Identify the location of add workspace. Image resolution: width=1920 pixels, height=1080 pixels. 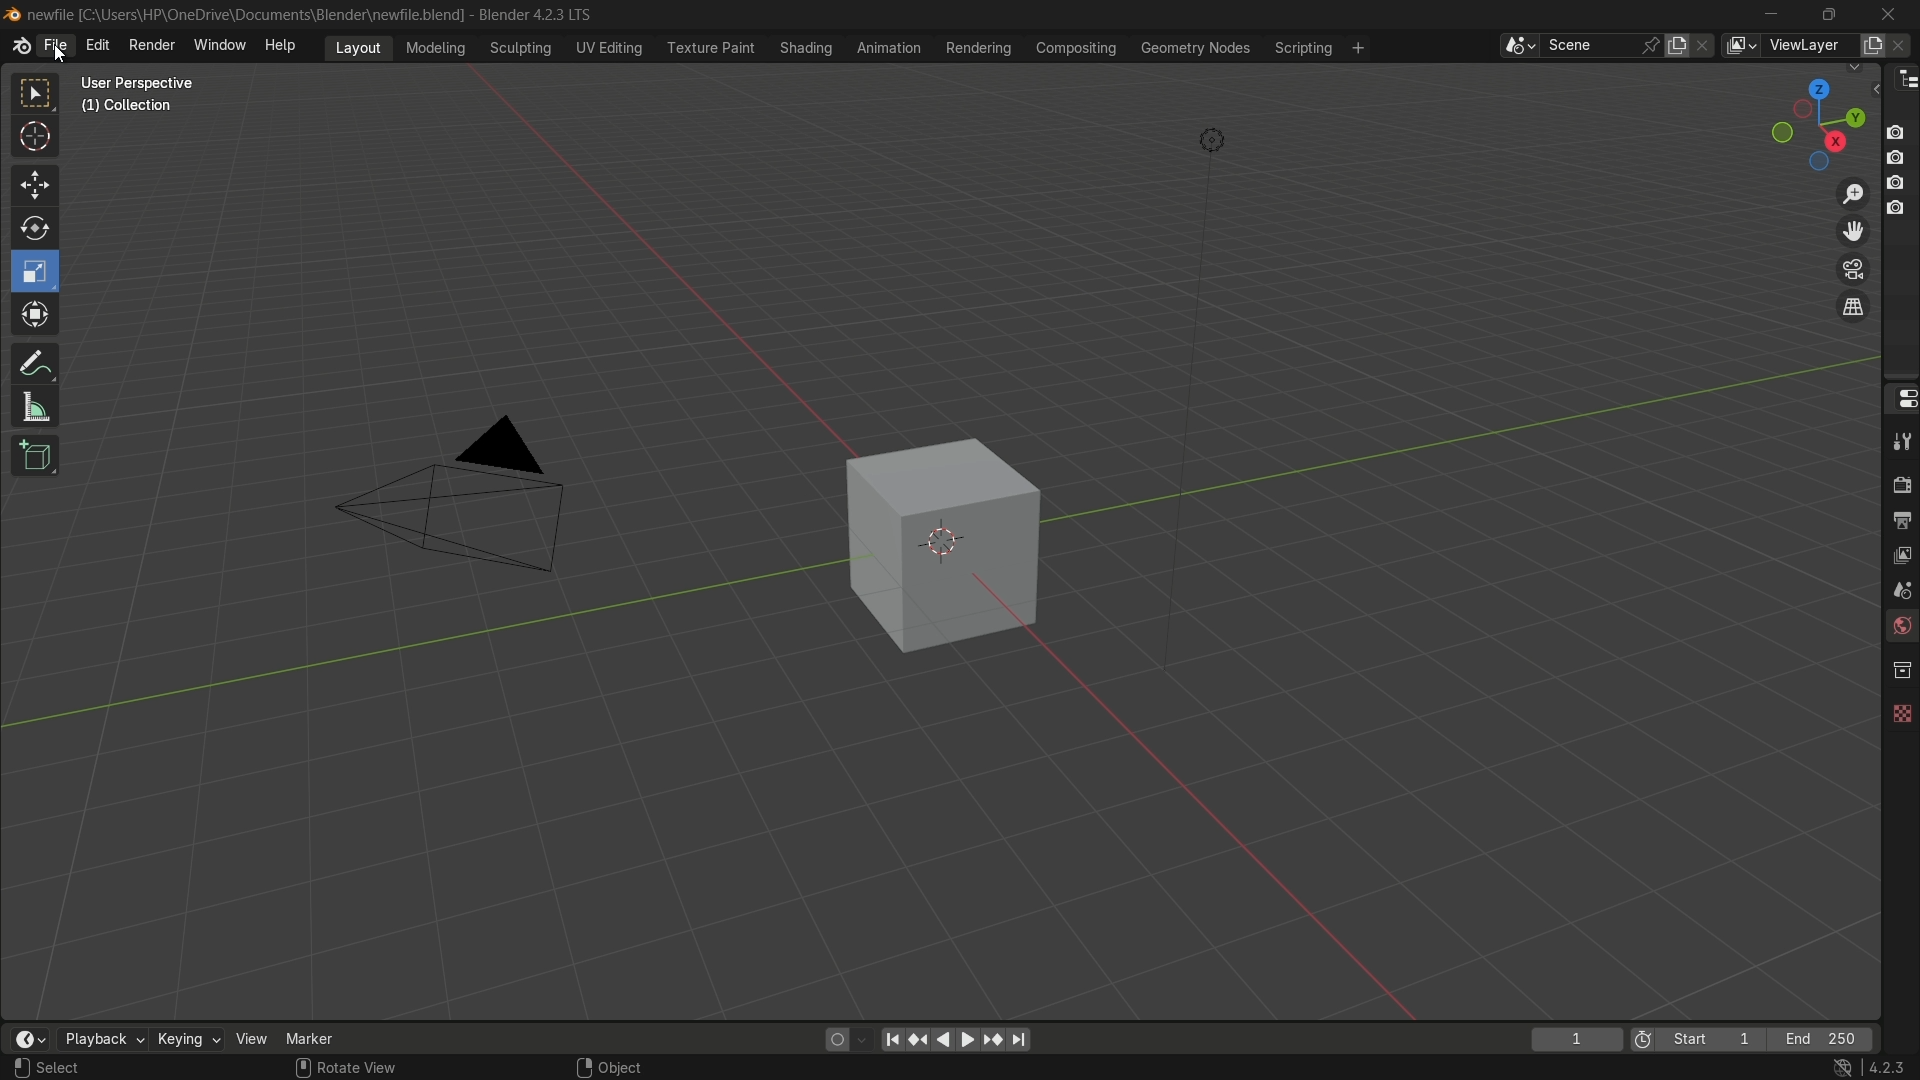
(1356, 47).